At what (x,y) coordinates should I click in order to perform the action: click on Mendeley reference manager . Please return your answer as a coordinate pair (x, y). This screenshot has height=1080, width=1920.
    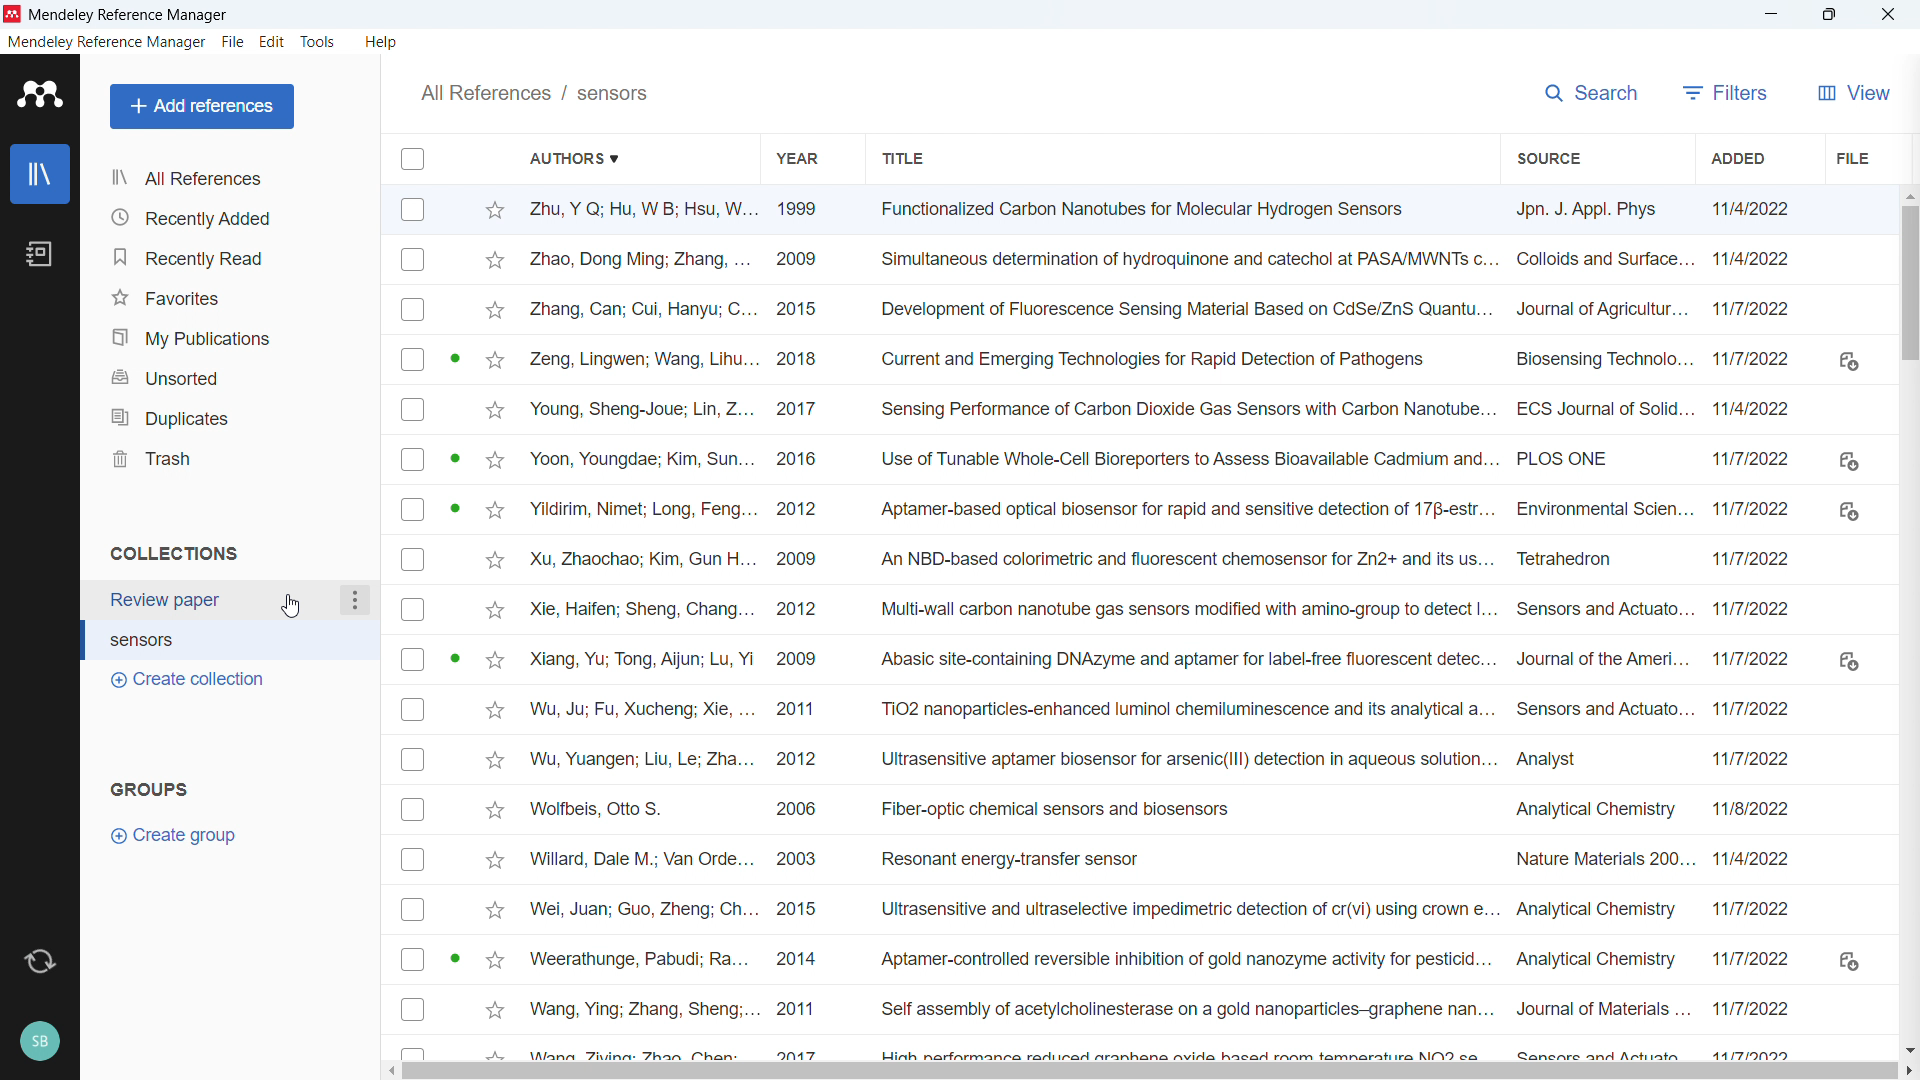
    Looking at the image, I should click on (107, 42).